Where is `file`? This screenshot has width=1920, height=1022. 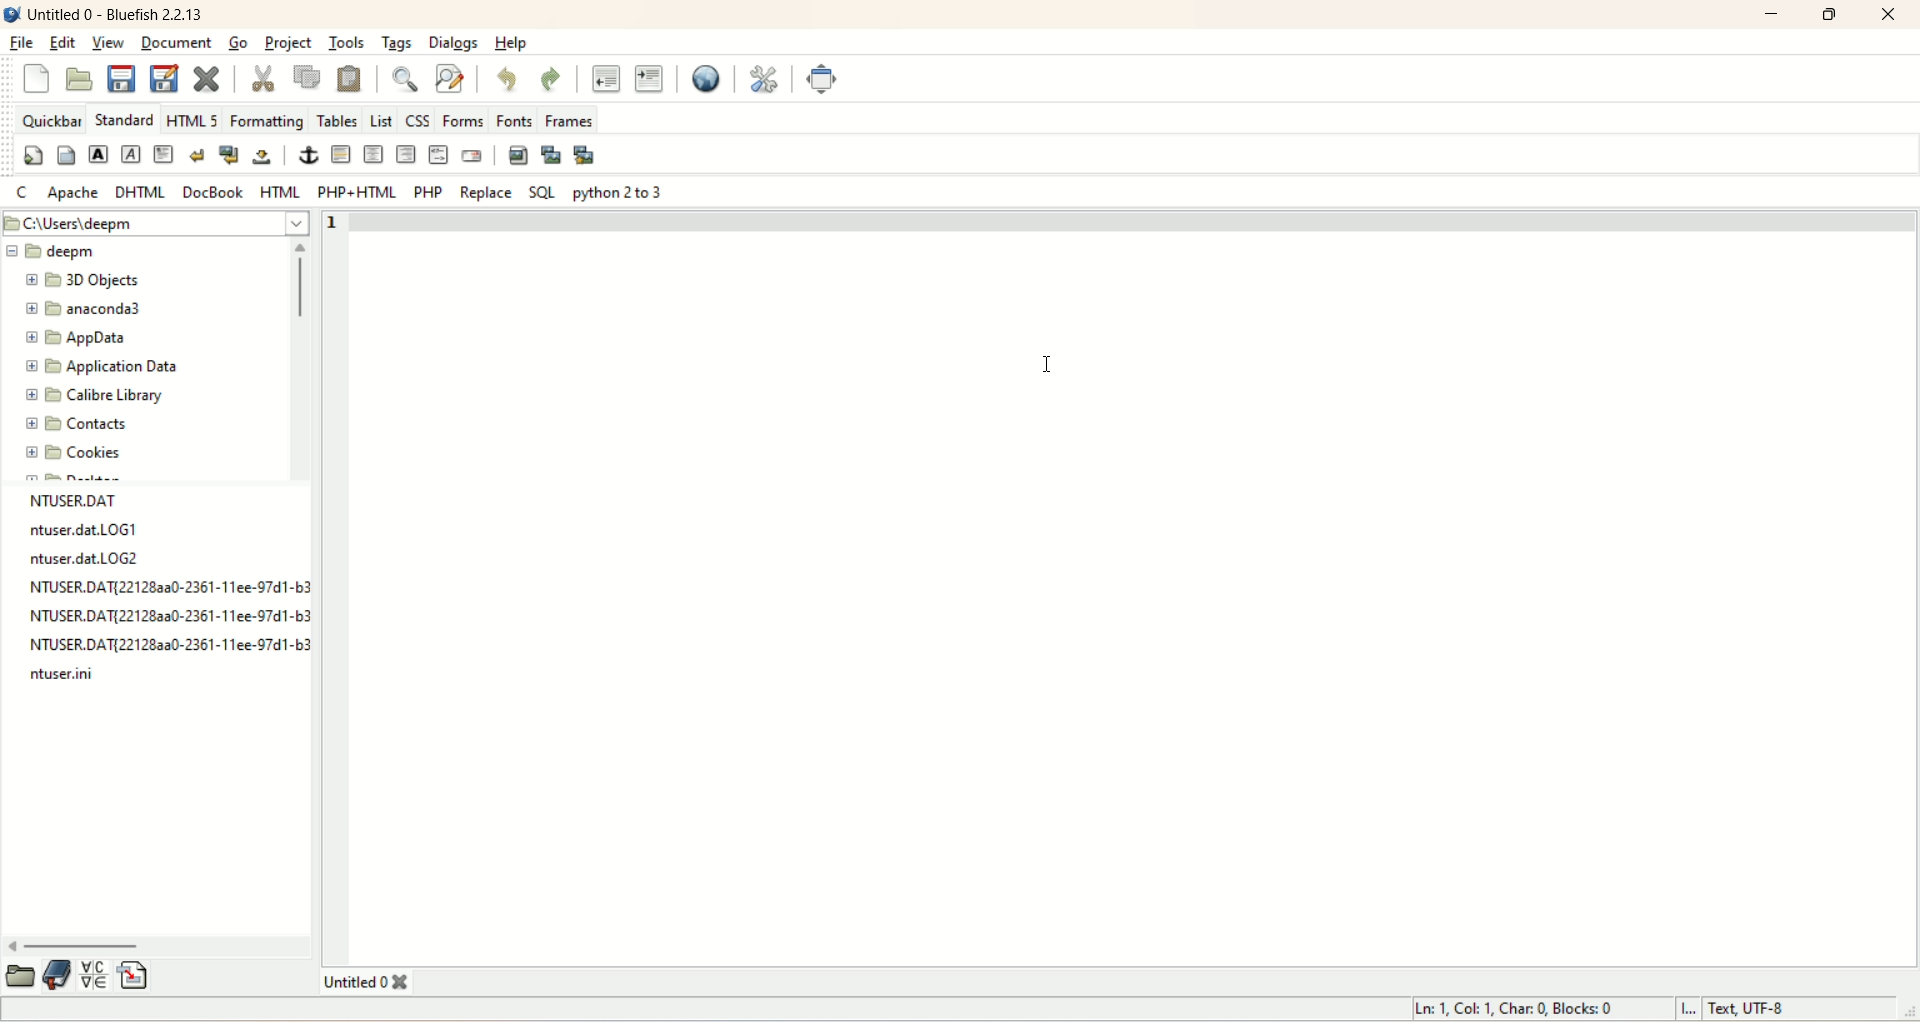
file is located at coordinates (91, 561).